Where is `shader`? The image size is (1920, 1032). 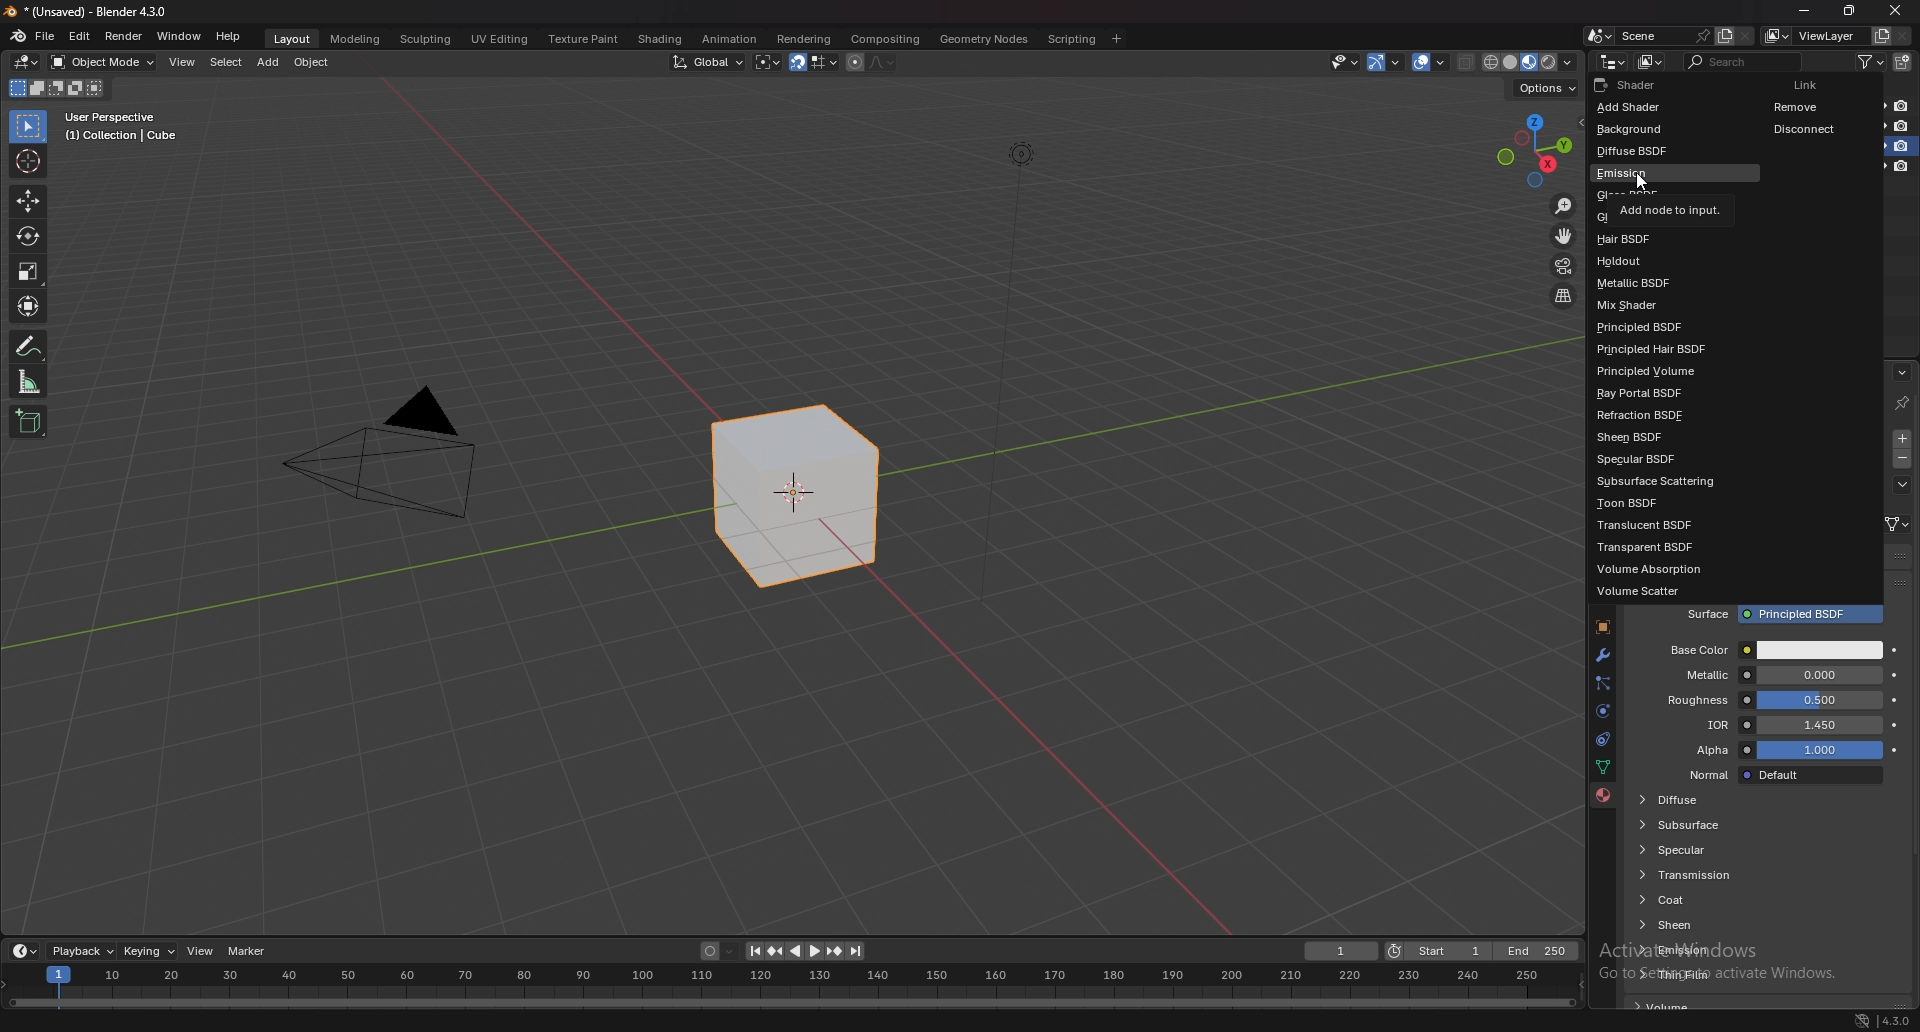 shader is located at coordinates (1640, 84).